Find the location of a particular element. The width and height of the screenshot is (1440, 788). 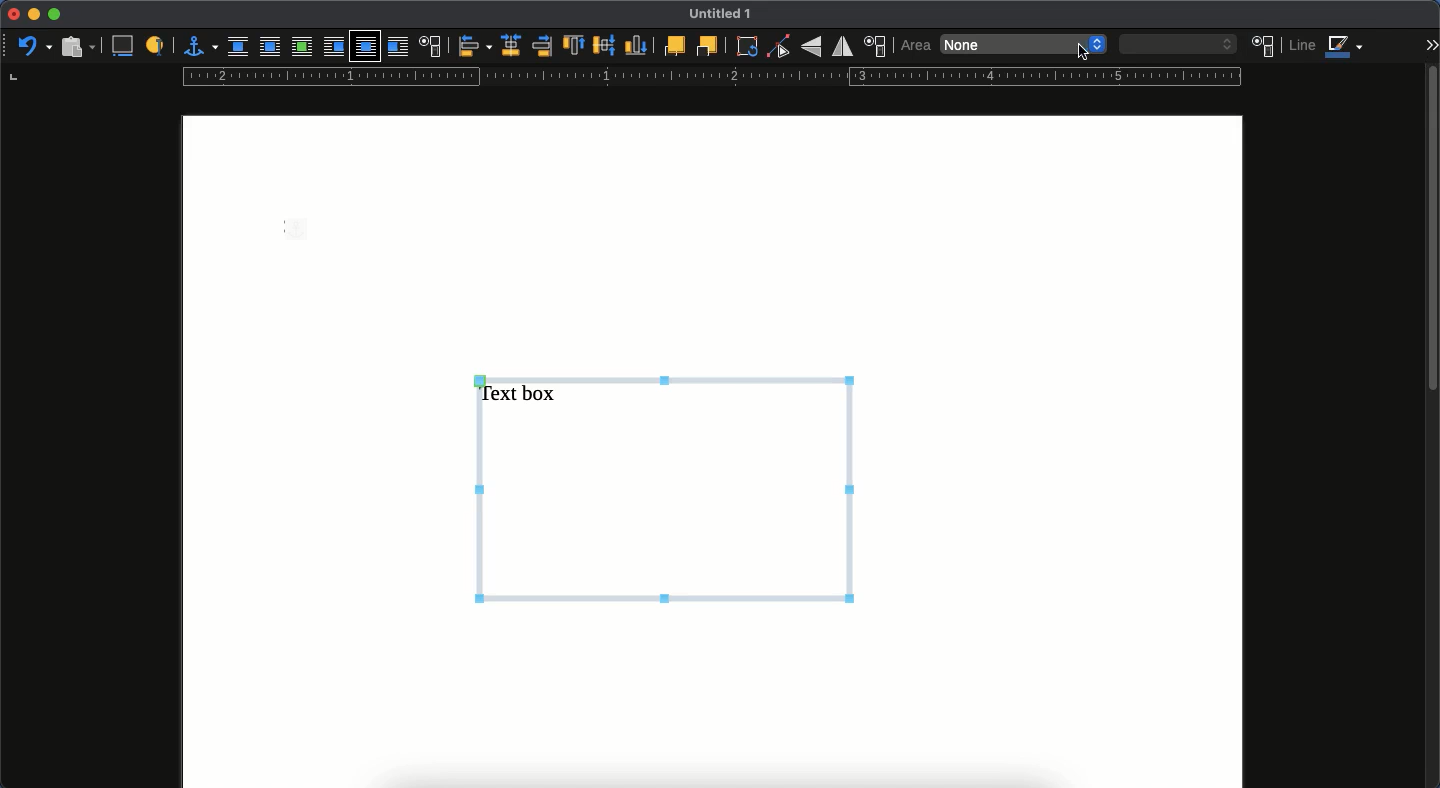

none is located at coordinates (1003, 43).